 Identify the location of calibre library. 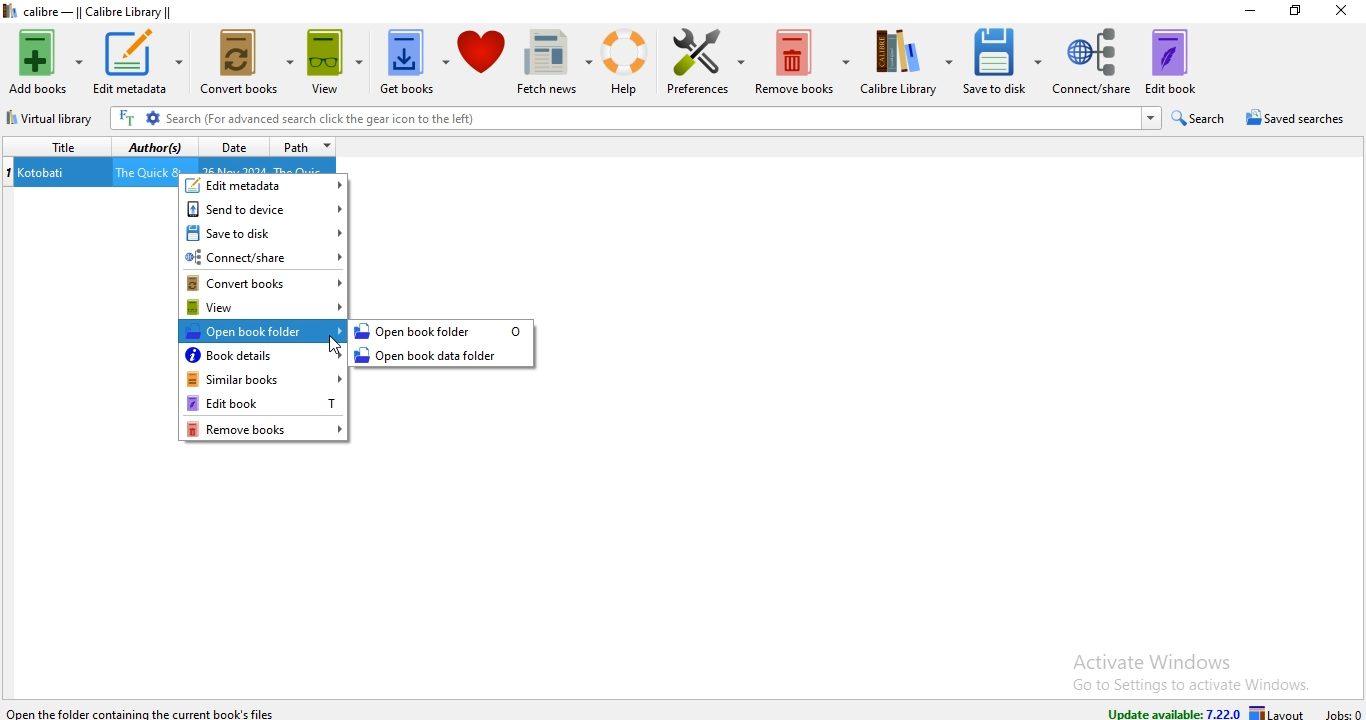
(907, 61).